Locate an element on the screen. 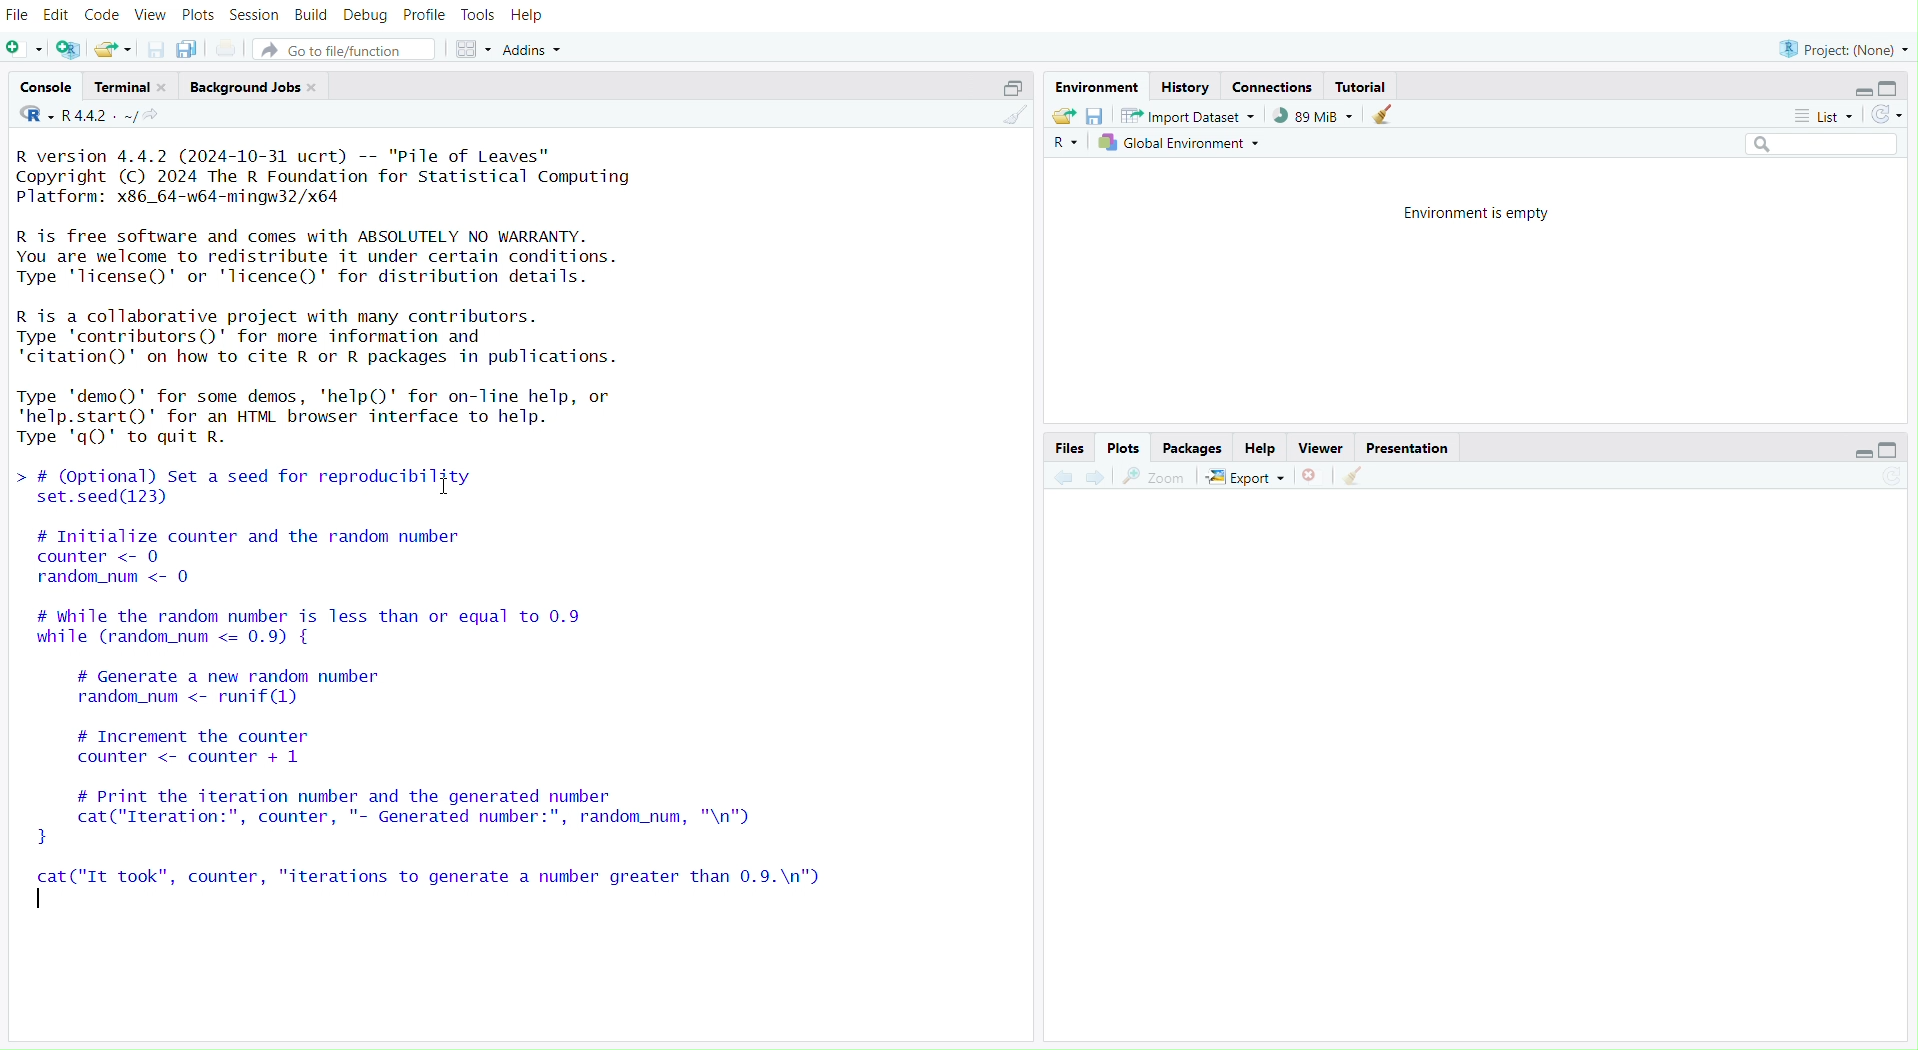  Clear console (Ctrl + L) is located at coordinates (1386, 113).